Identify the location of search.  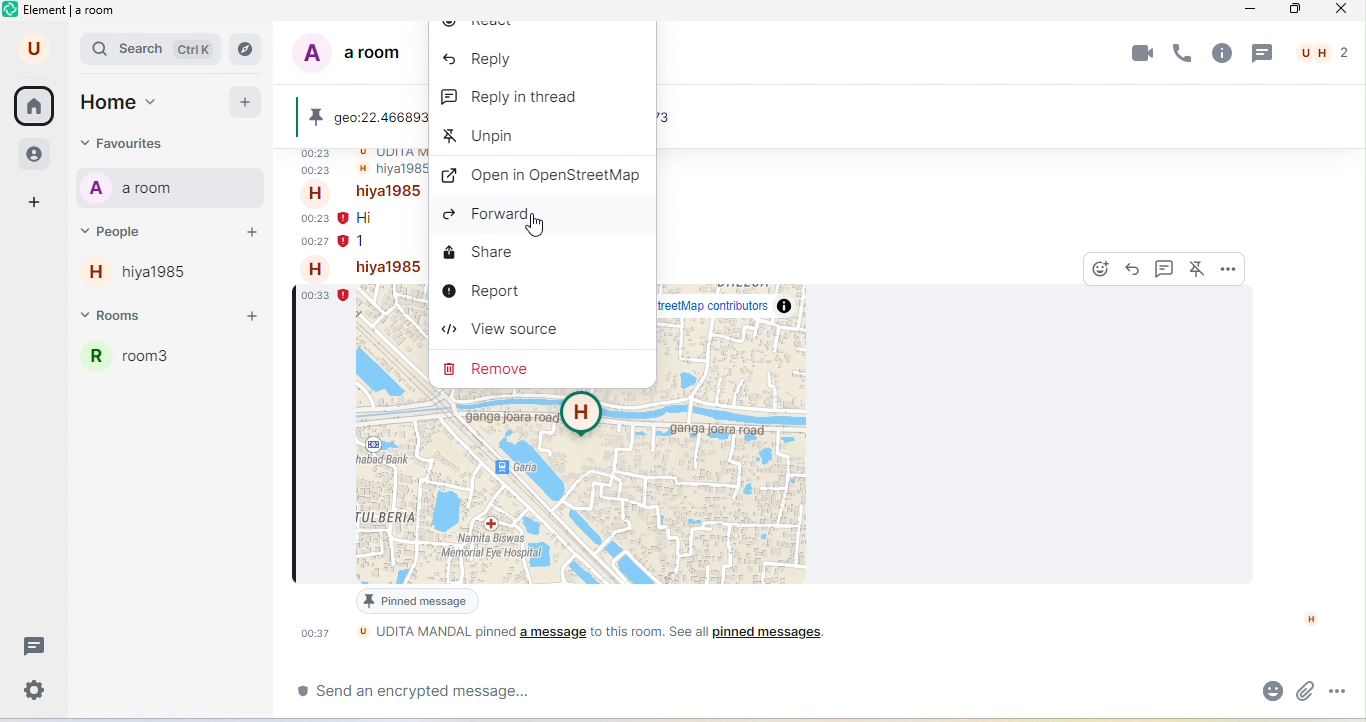
(152, 51).